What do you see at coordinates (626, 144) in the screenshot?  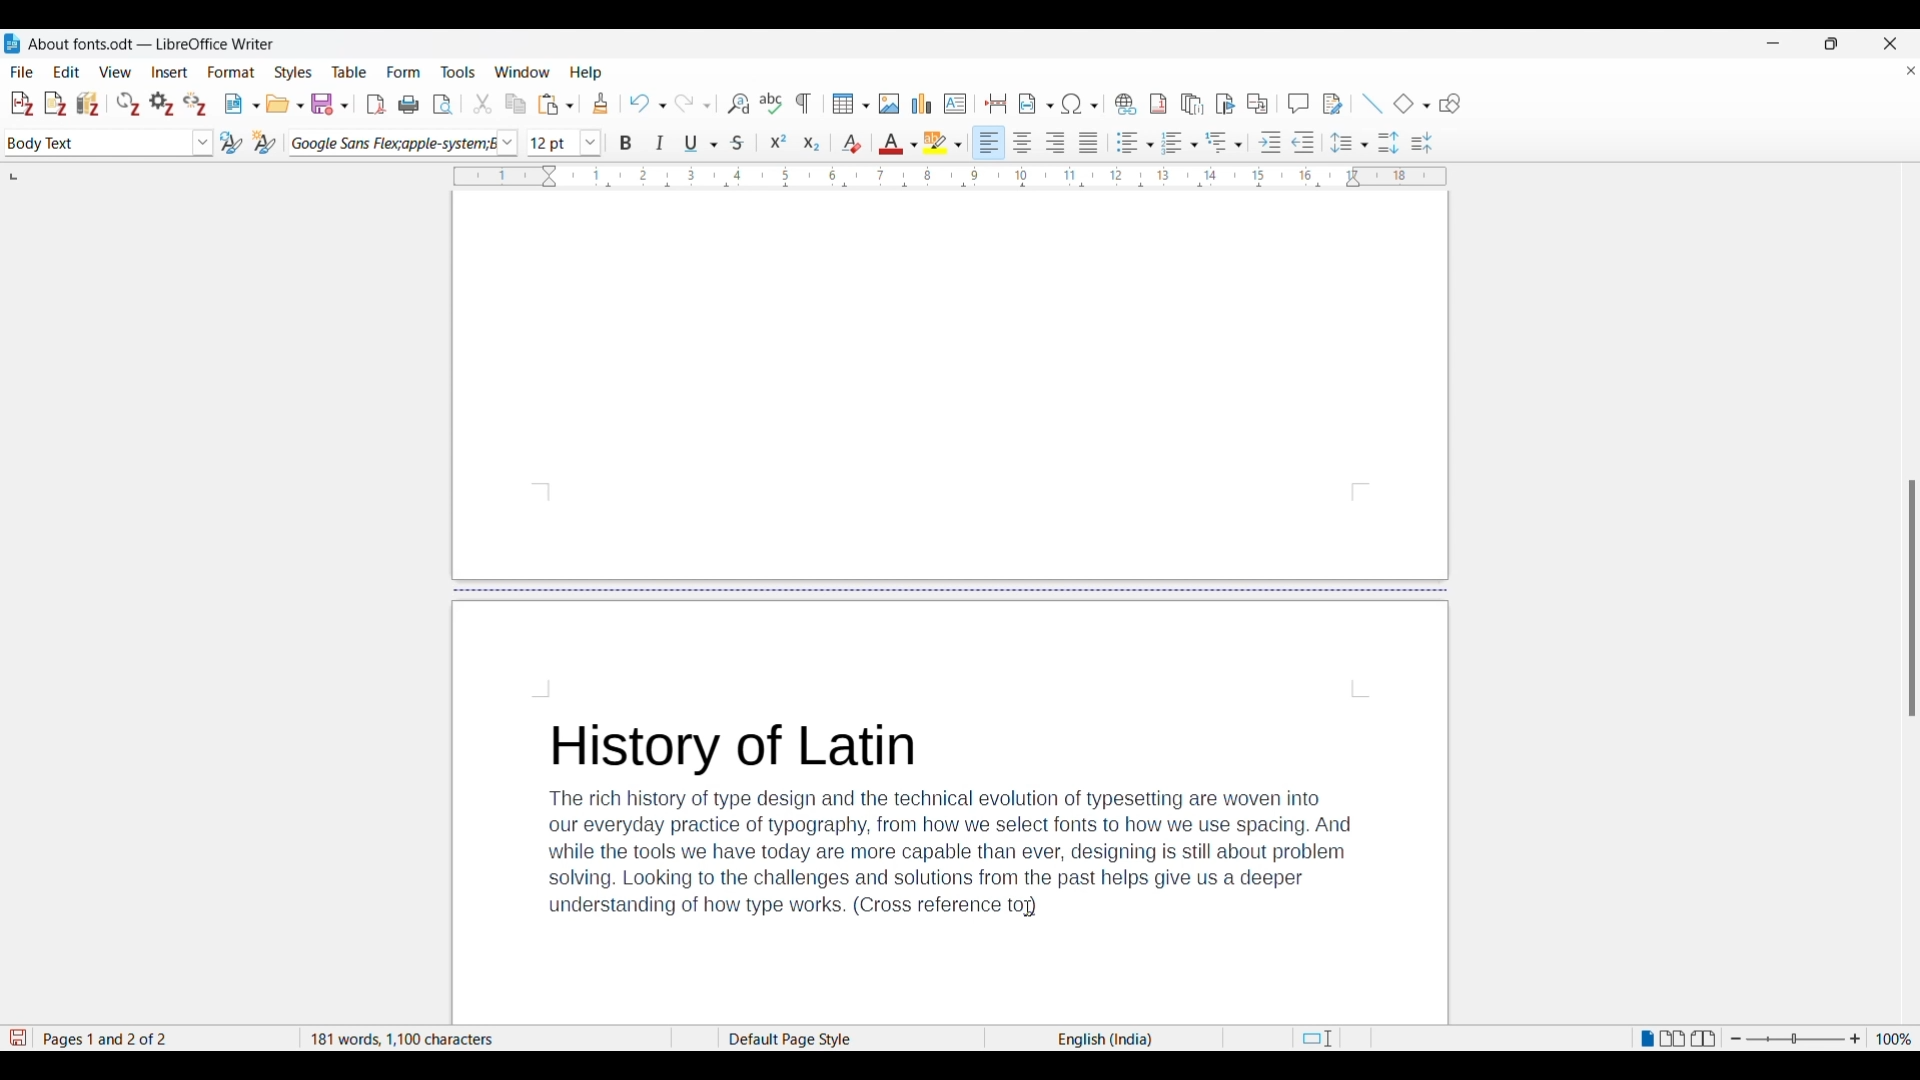 I see `Bold` at bounding box center [626, 144].